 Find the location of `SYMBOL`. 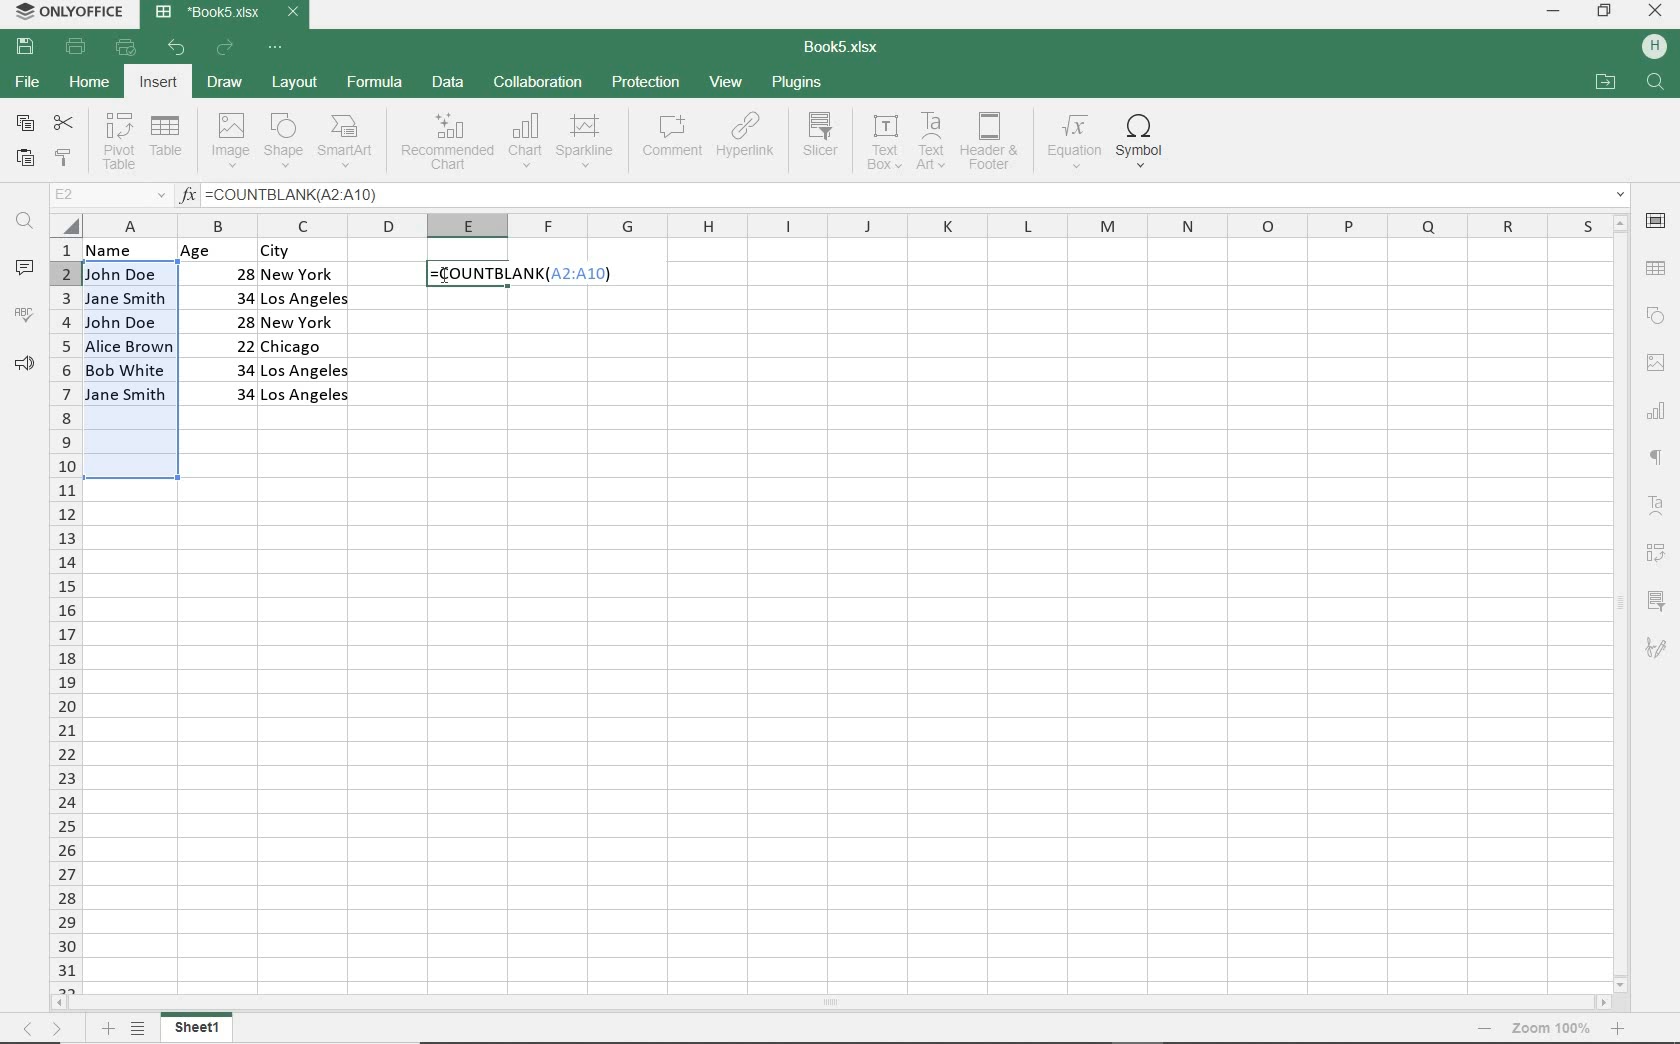

SYMBOL is located at coordinates (1146, 141).